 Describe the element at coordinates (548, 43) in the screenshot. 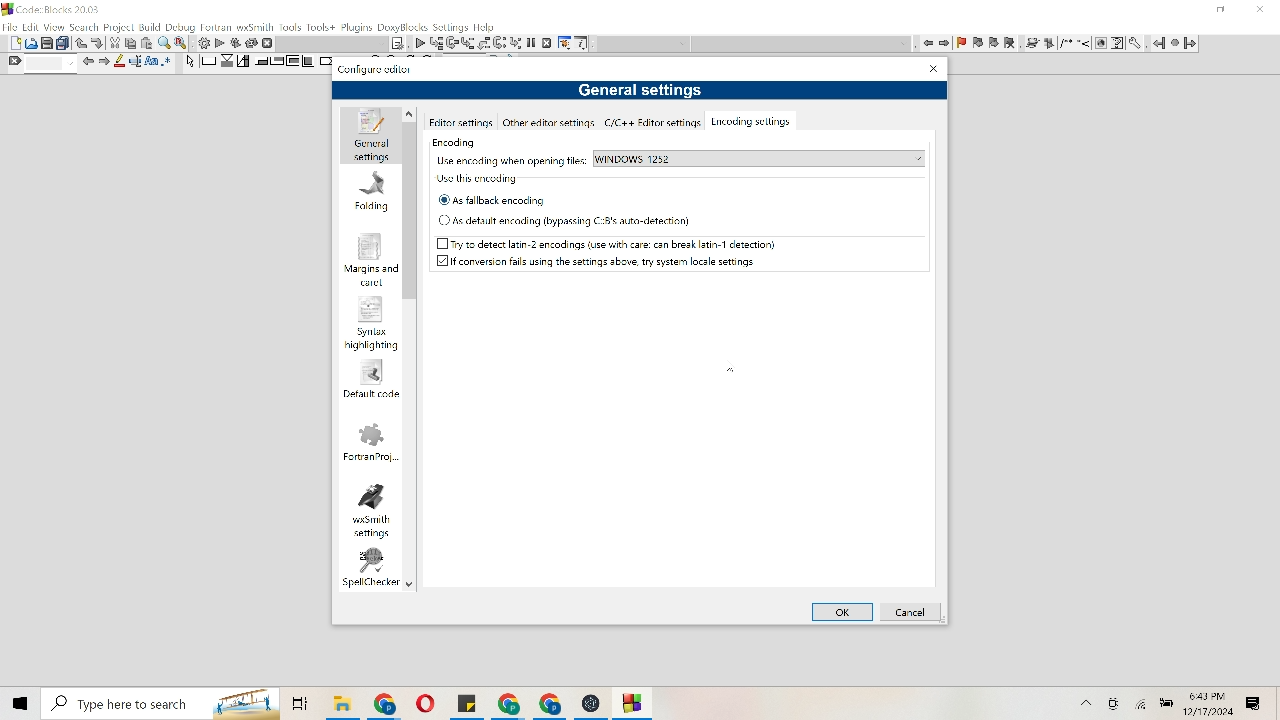

I see `Cancel` at that location.